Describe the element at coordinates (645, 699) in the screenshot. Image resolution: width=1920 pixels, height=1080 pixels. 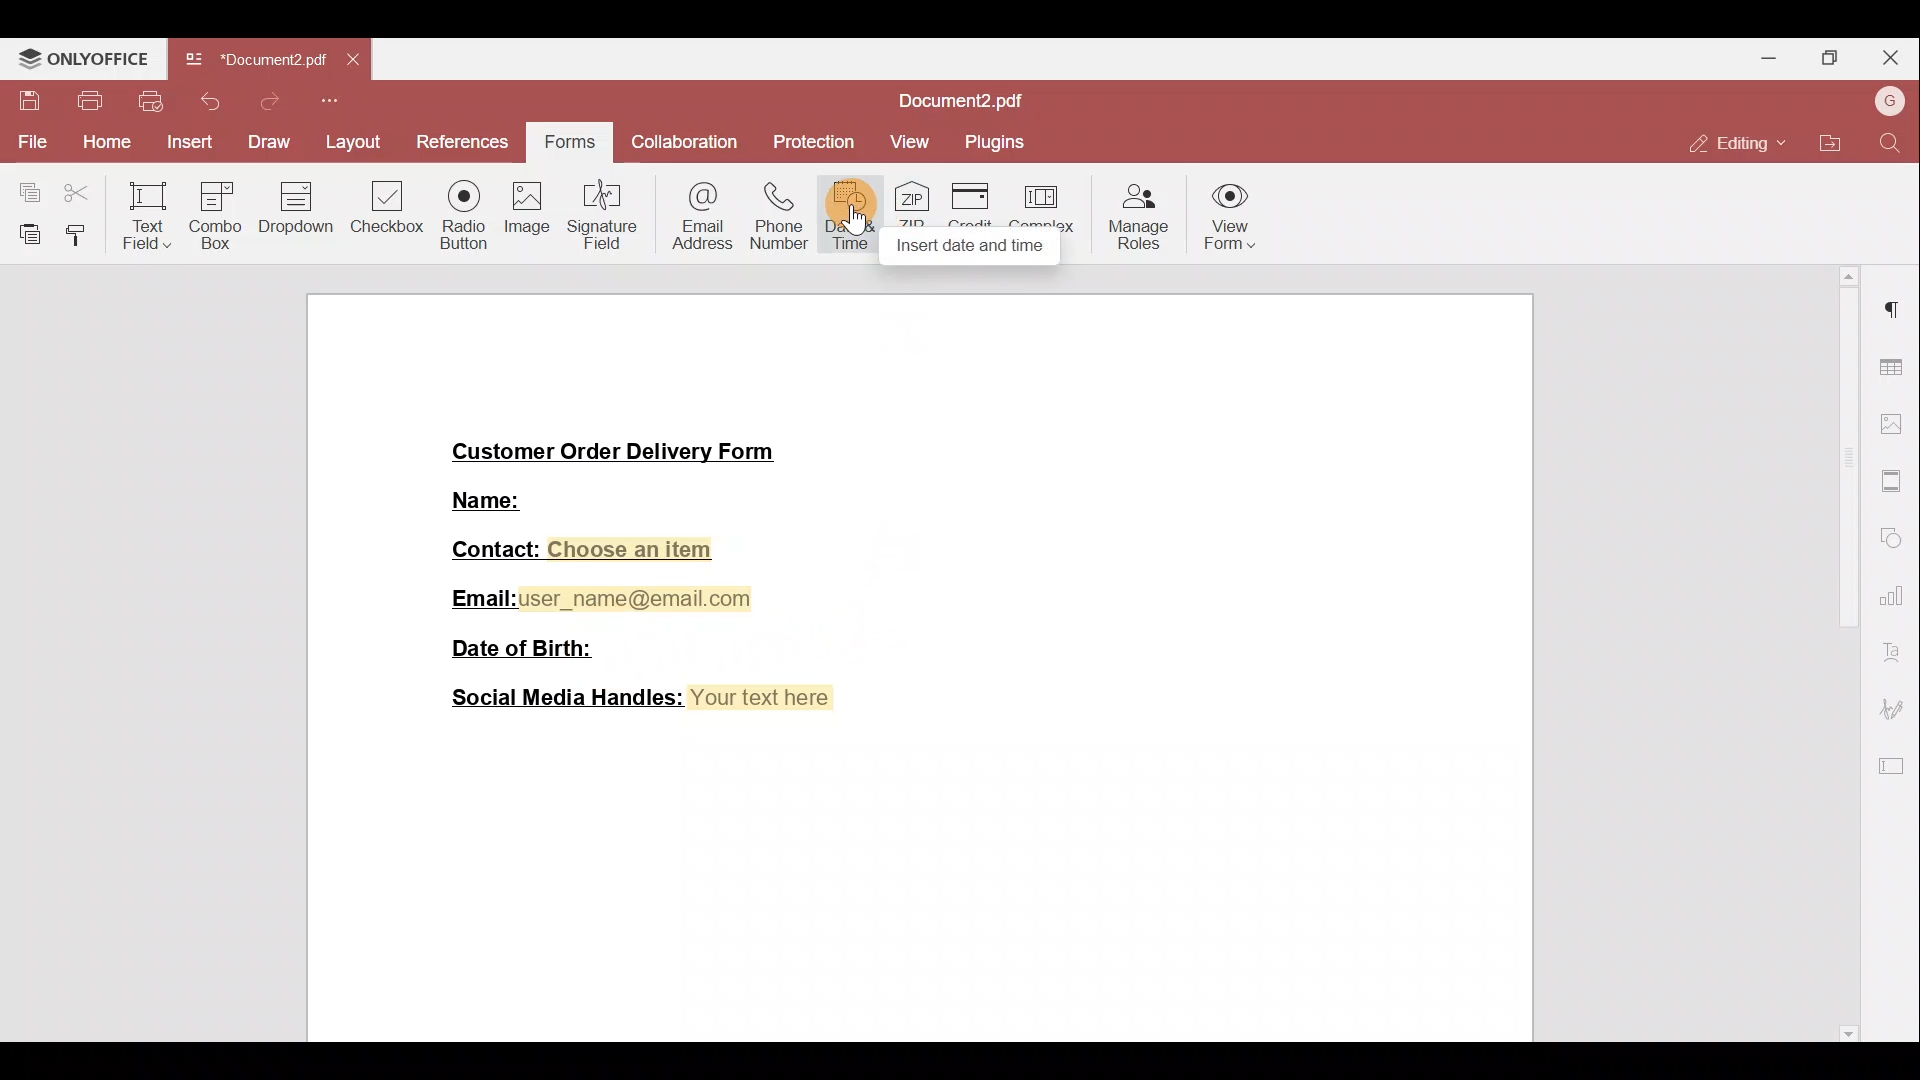
I see `Social Media Handles: Your text here` at that location.